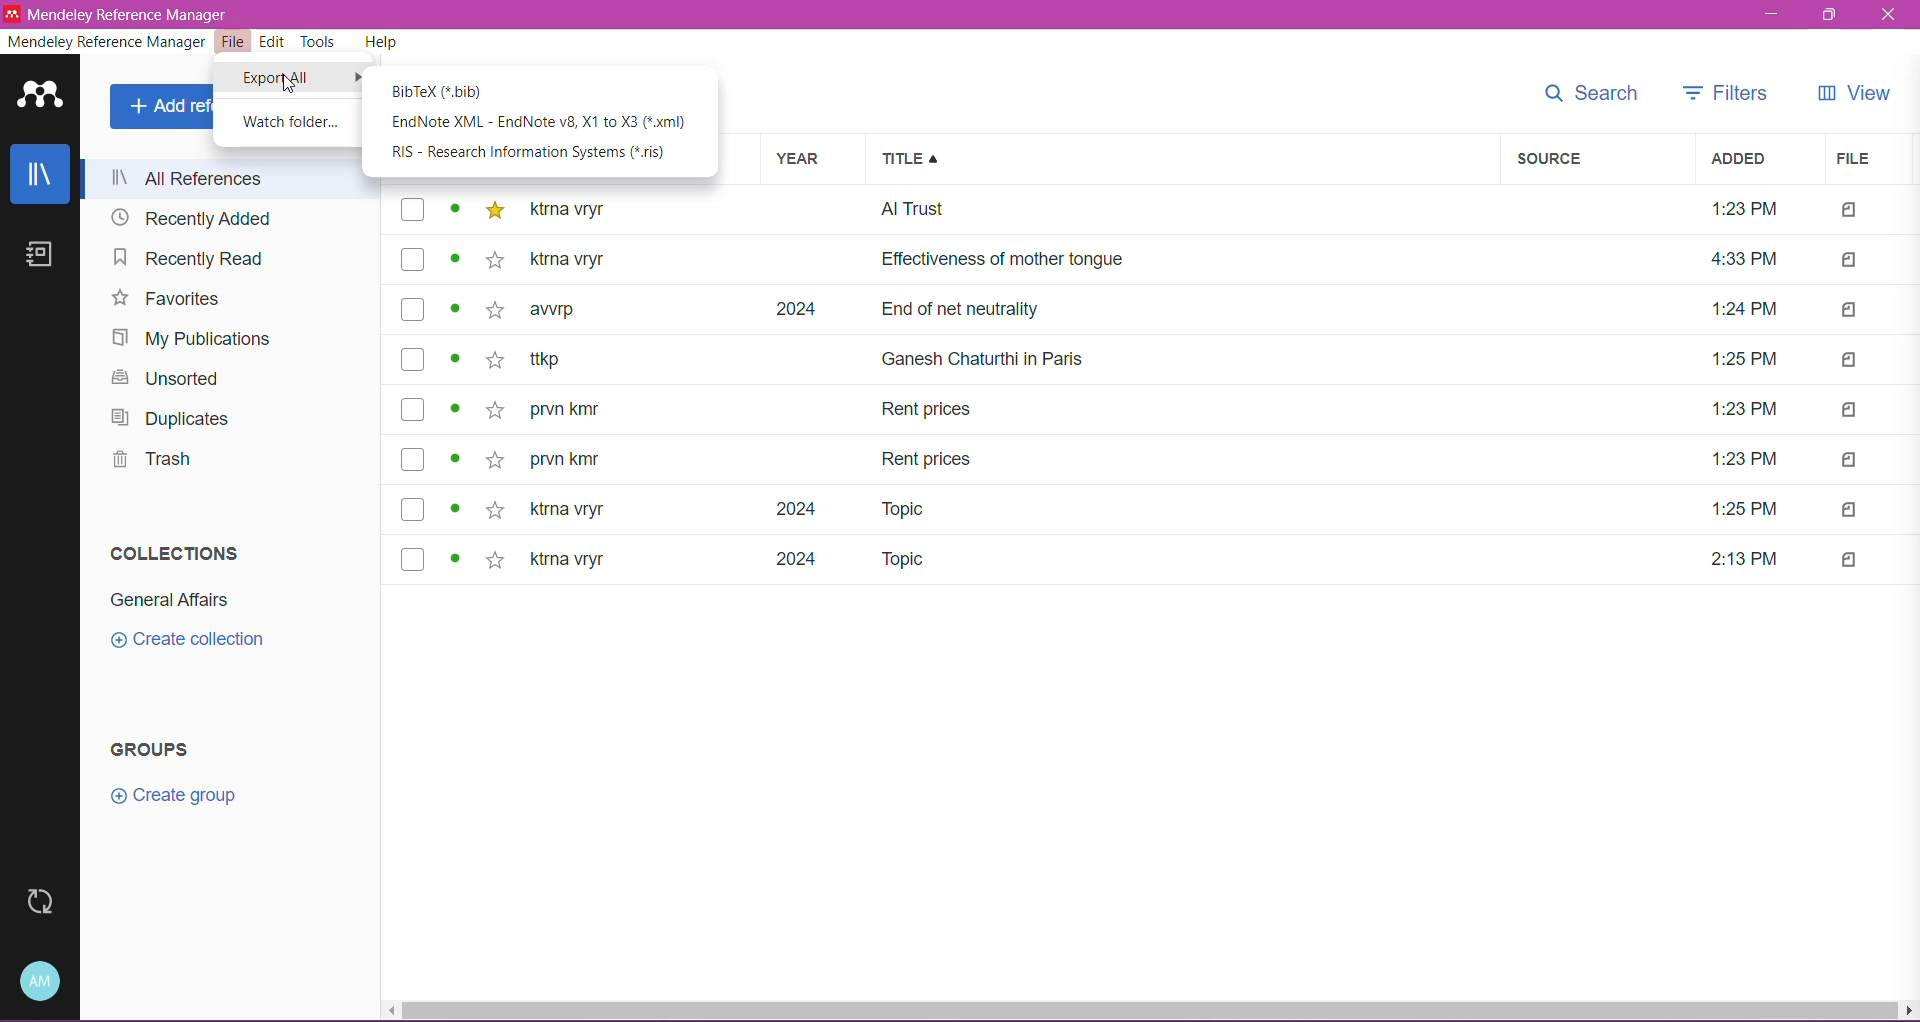 The image size is (1920, 1022). What do you see at coordinates (163, 379) in the screenshot?
I see `Unsorted` at bounding box center [163, 379].